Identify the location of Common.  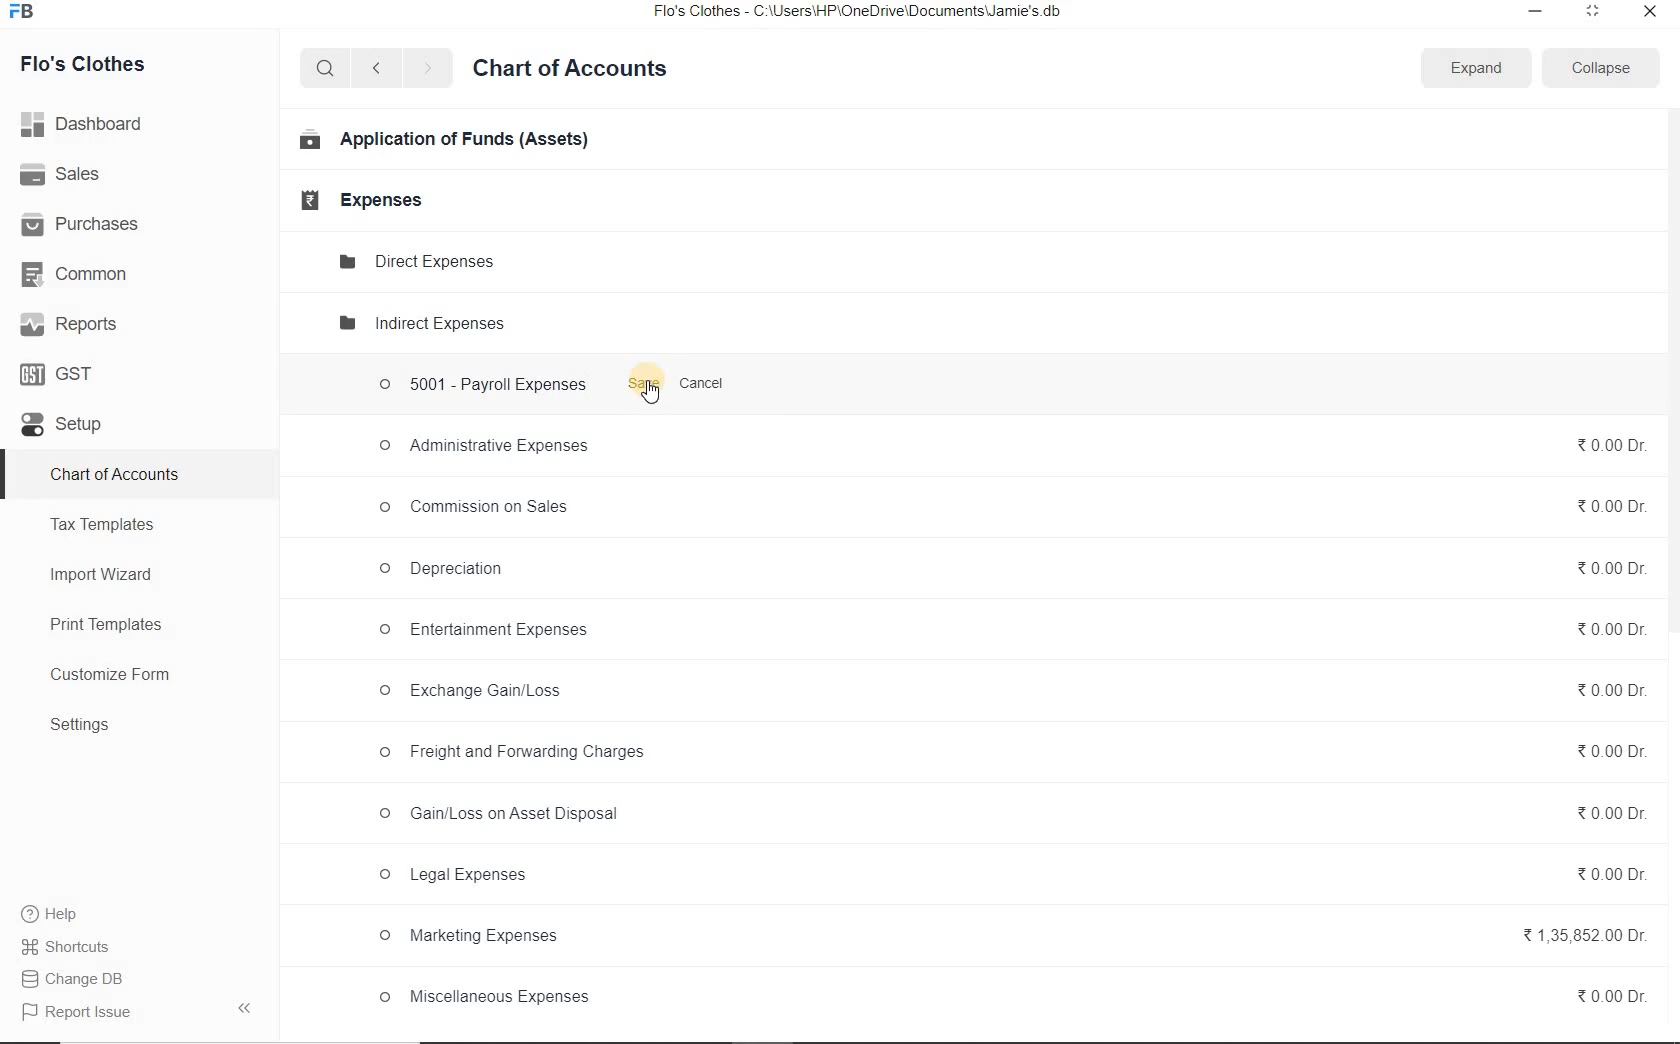
(81, 273).